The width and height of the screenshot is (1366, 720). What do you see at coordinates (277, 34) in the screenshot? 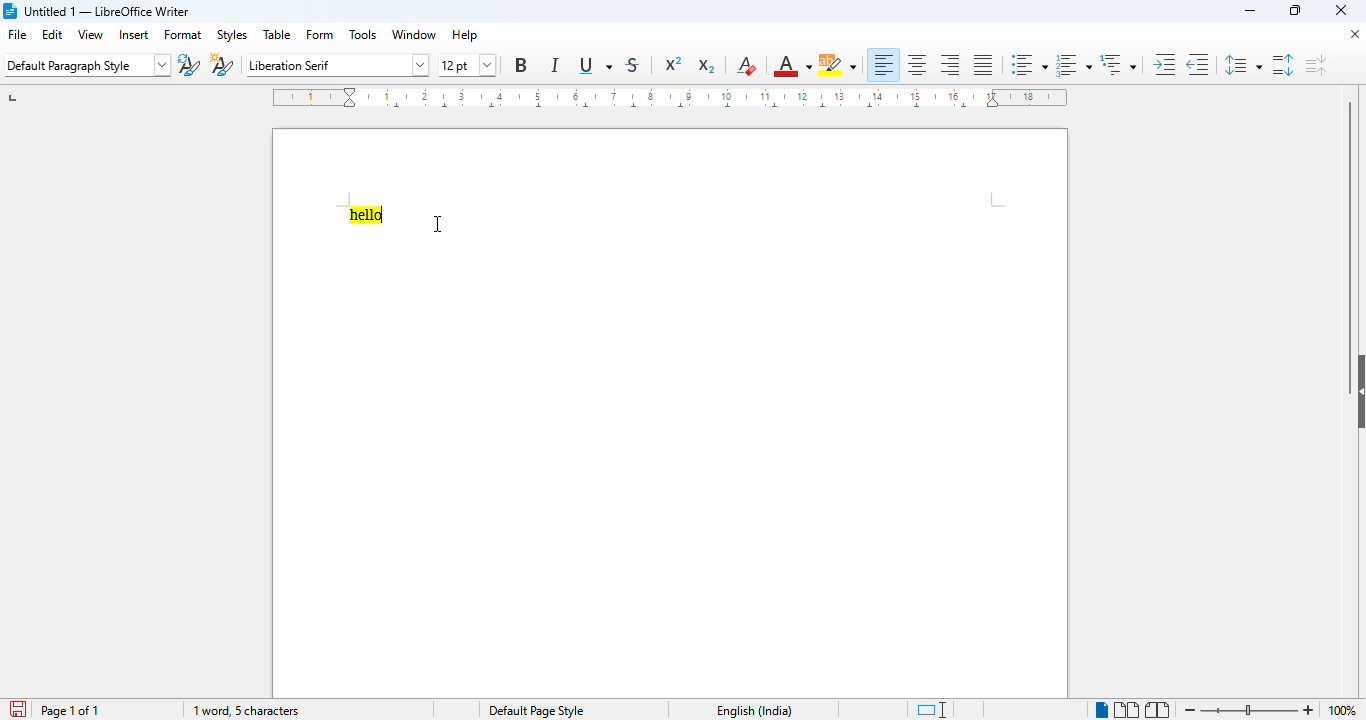
I see `table` at bounding box center [277, 34].